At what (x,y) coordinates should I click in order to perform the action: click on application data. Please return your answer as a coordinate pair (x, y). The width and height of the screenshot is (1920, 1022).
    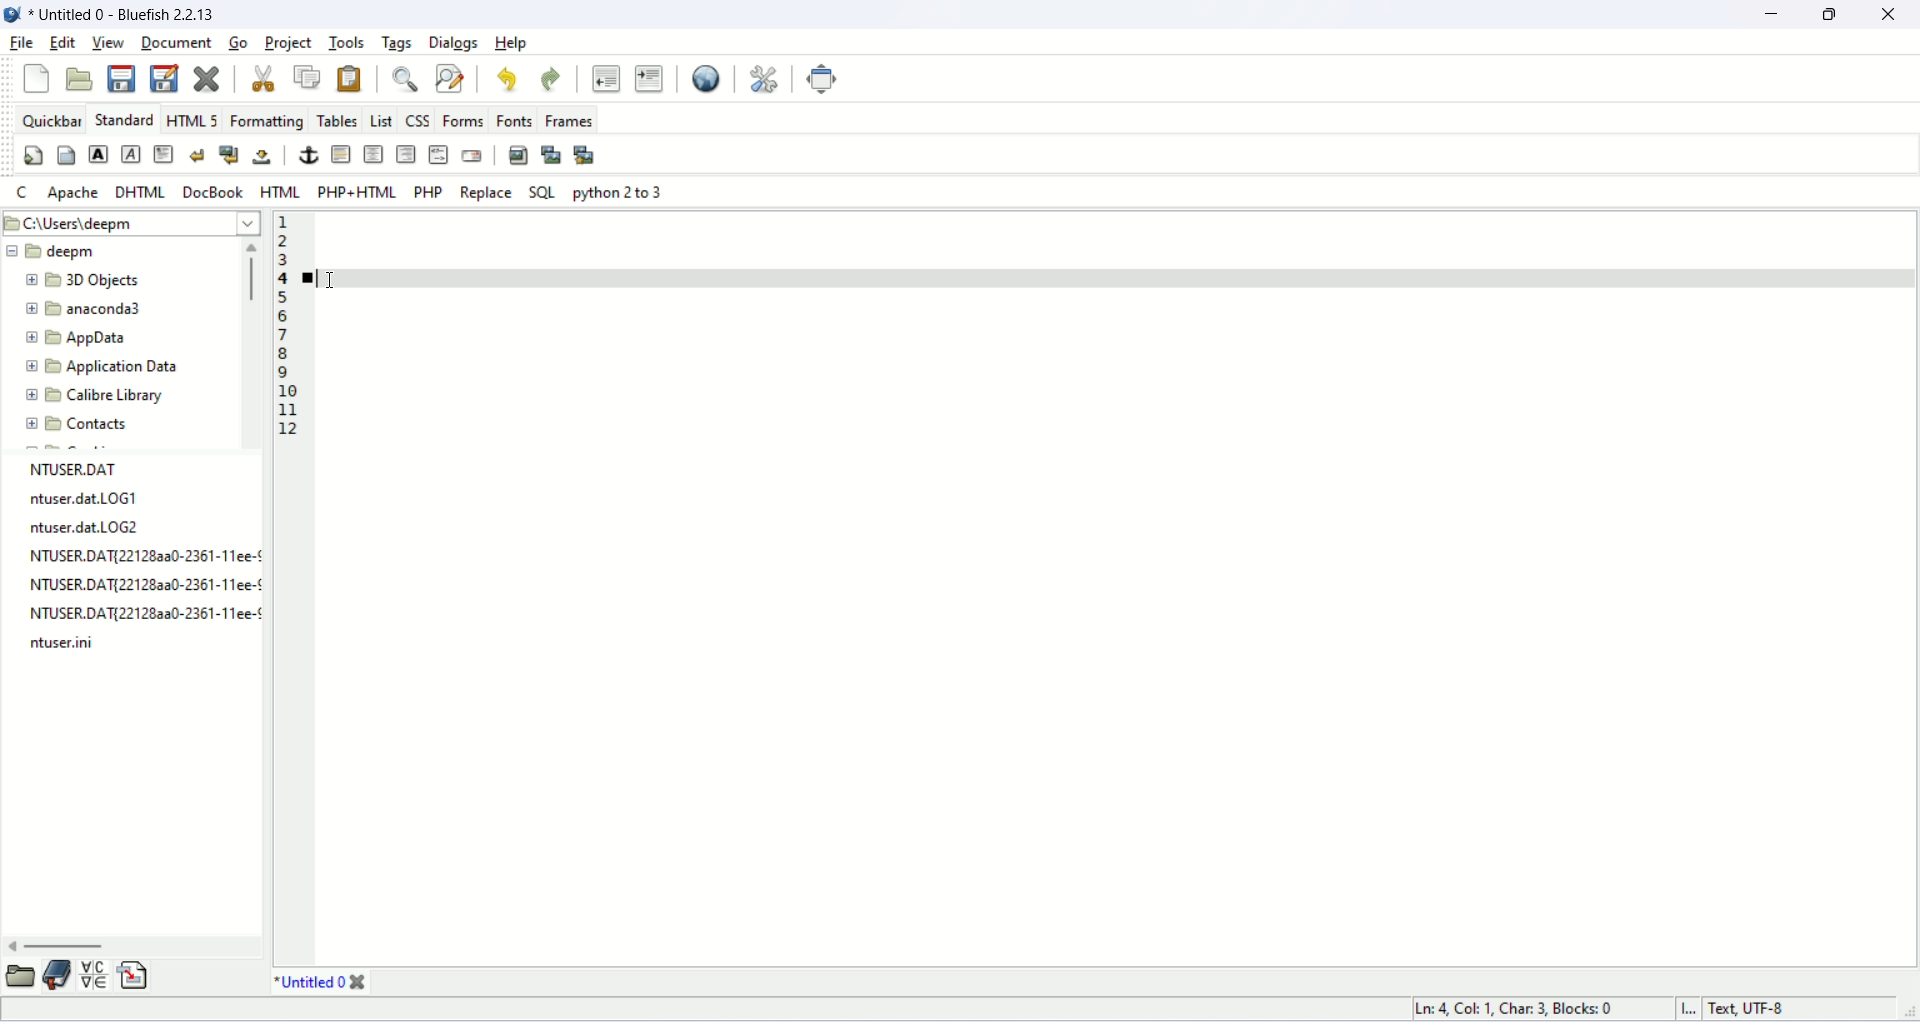
    Looking at the image, I should click on (99, 368).